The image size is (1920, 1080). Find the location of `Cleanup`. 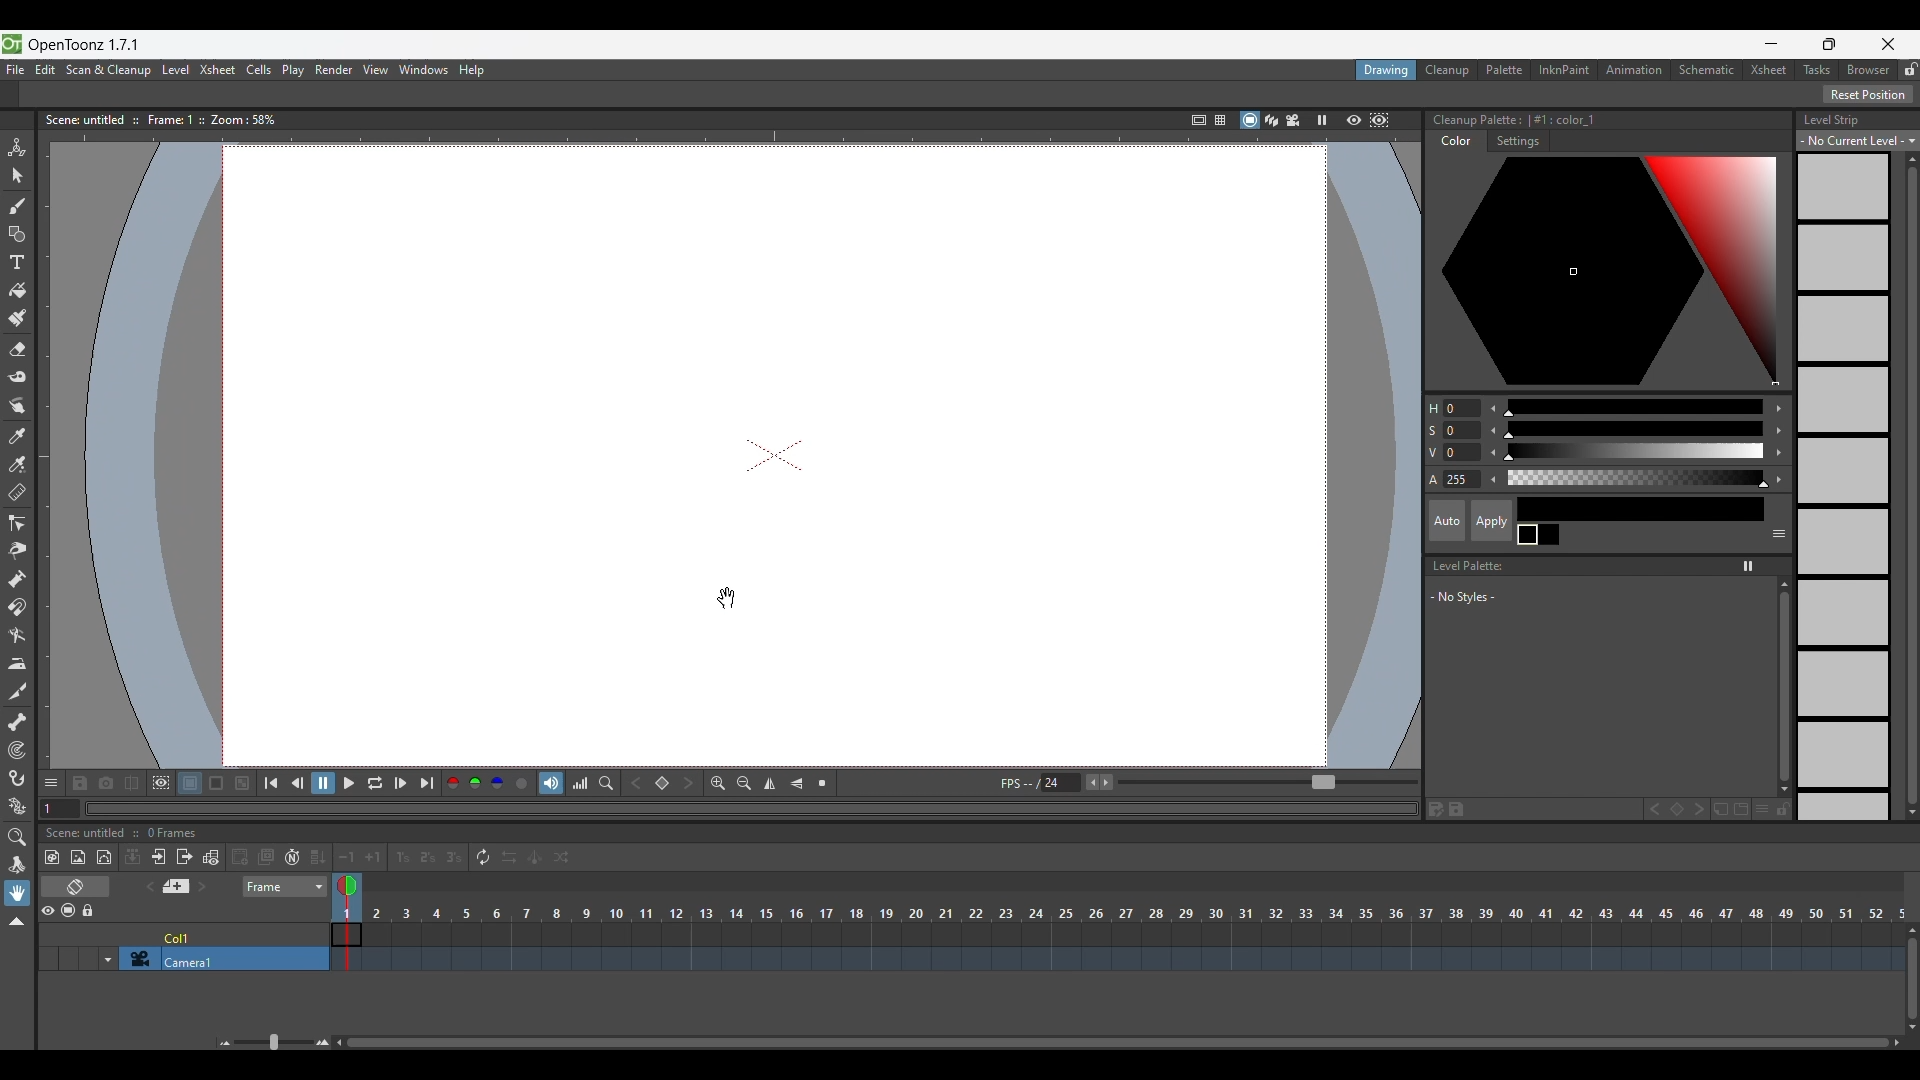

Cleanup is located at coordinates (1447, 70).